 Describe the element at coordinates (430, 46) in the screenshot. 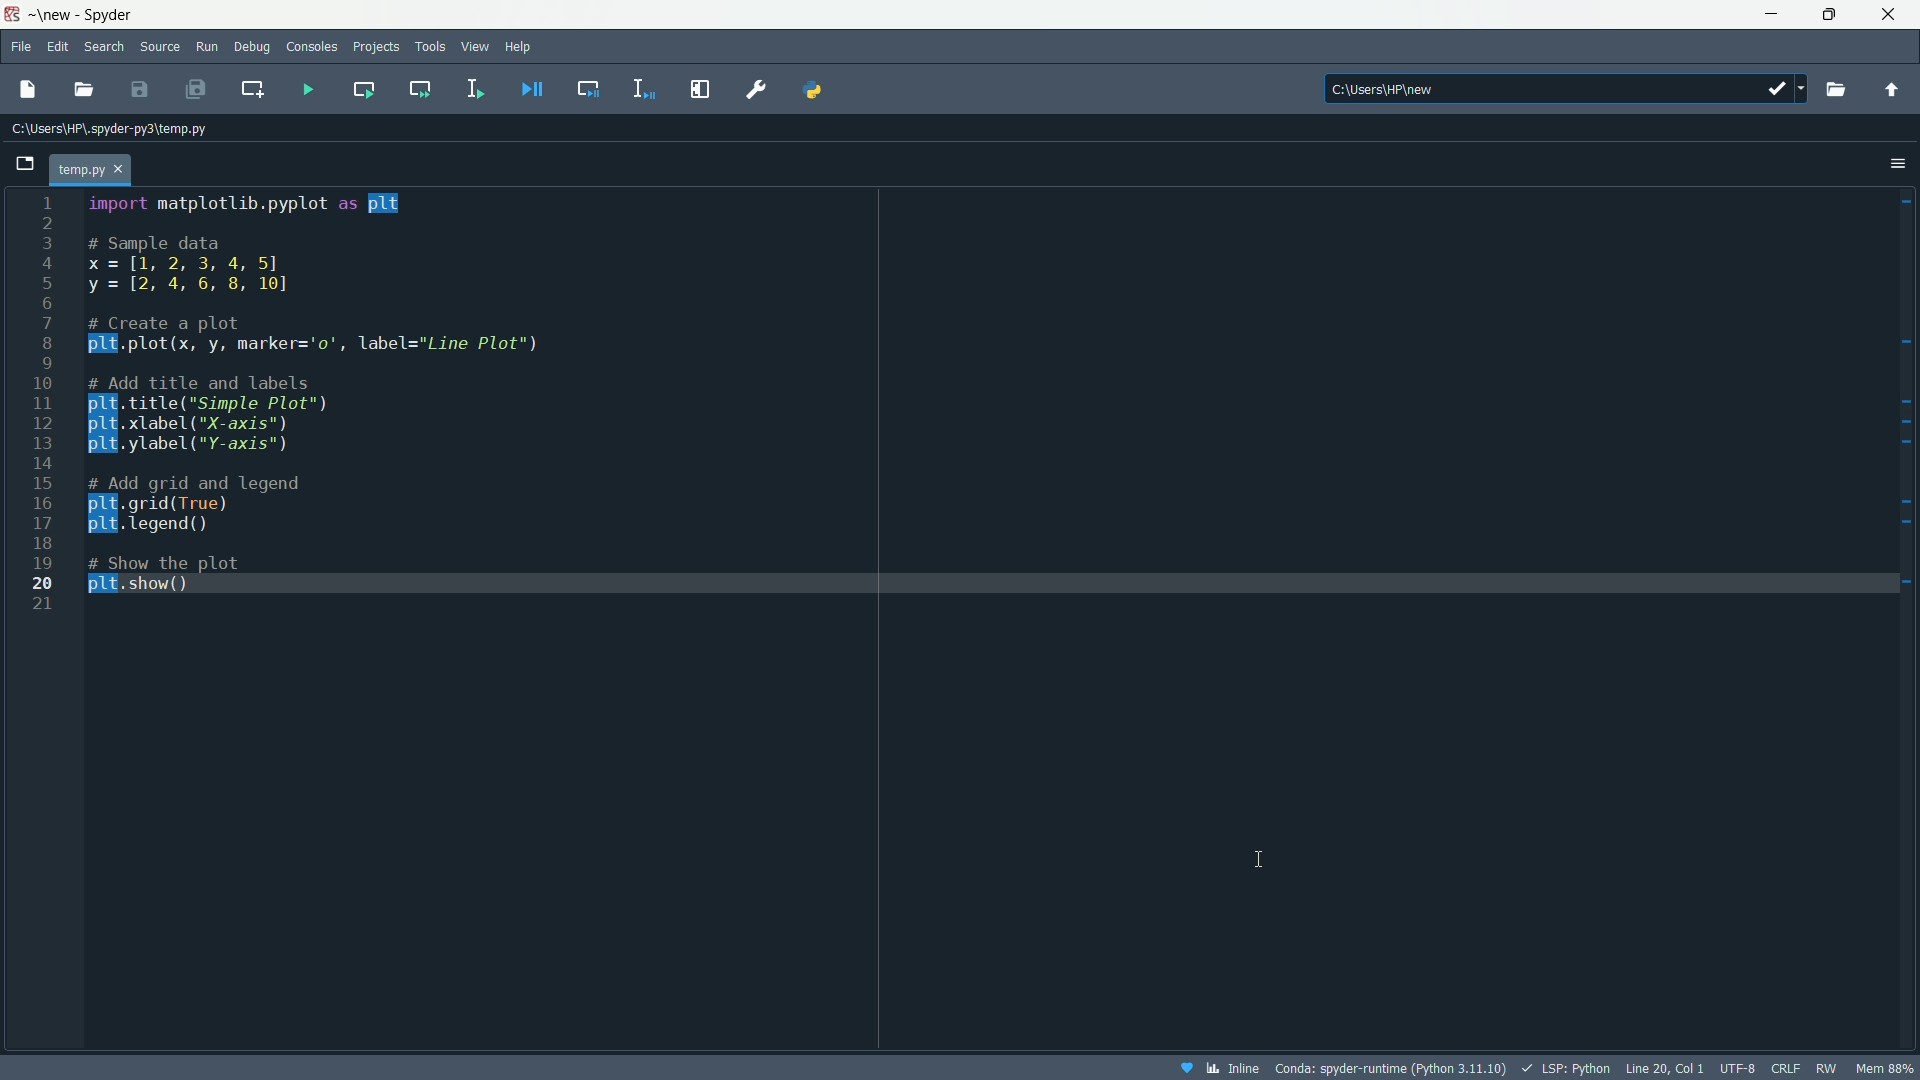

I see `tools` at that location.